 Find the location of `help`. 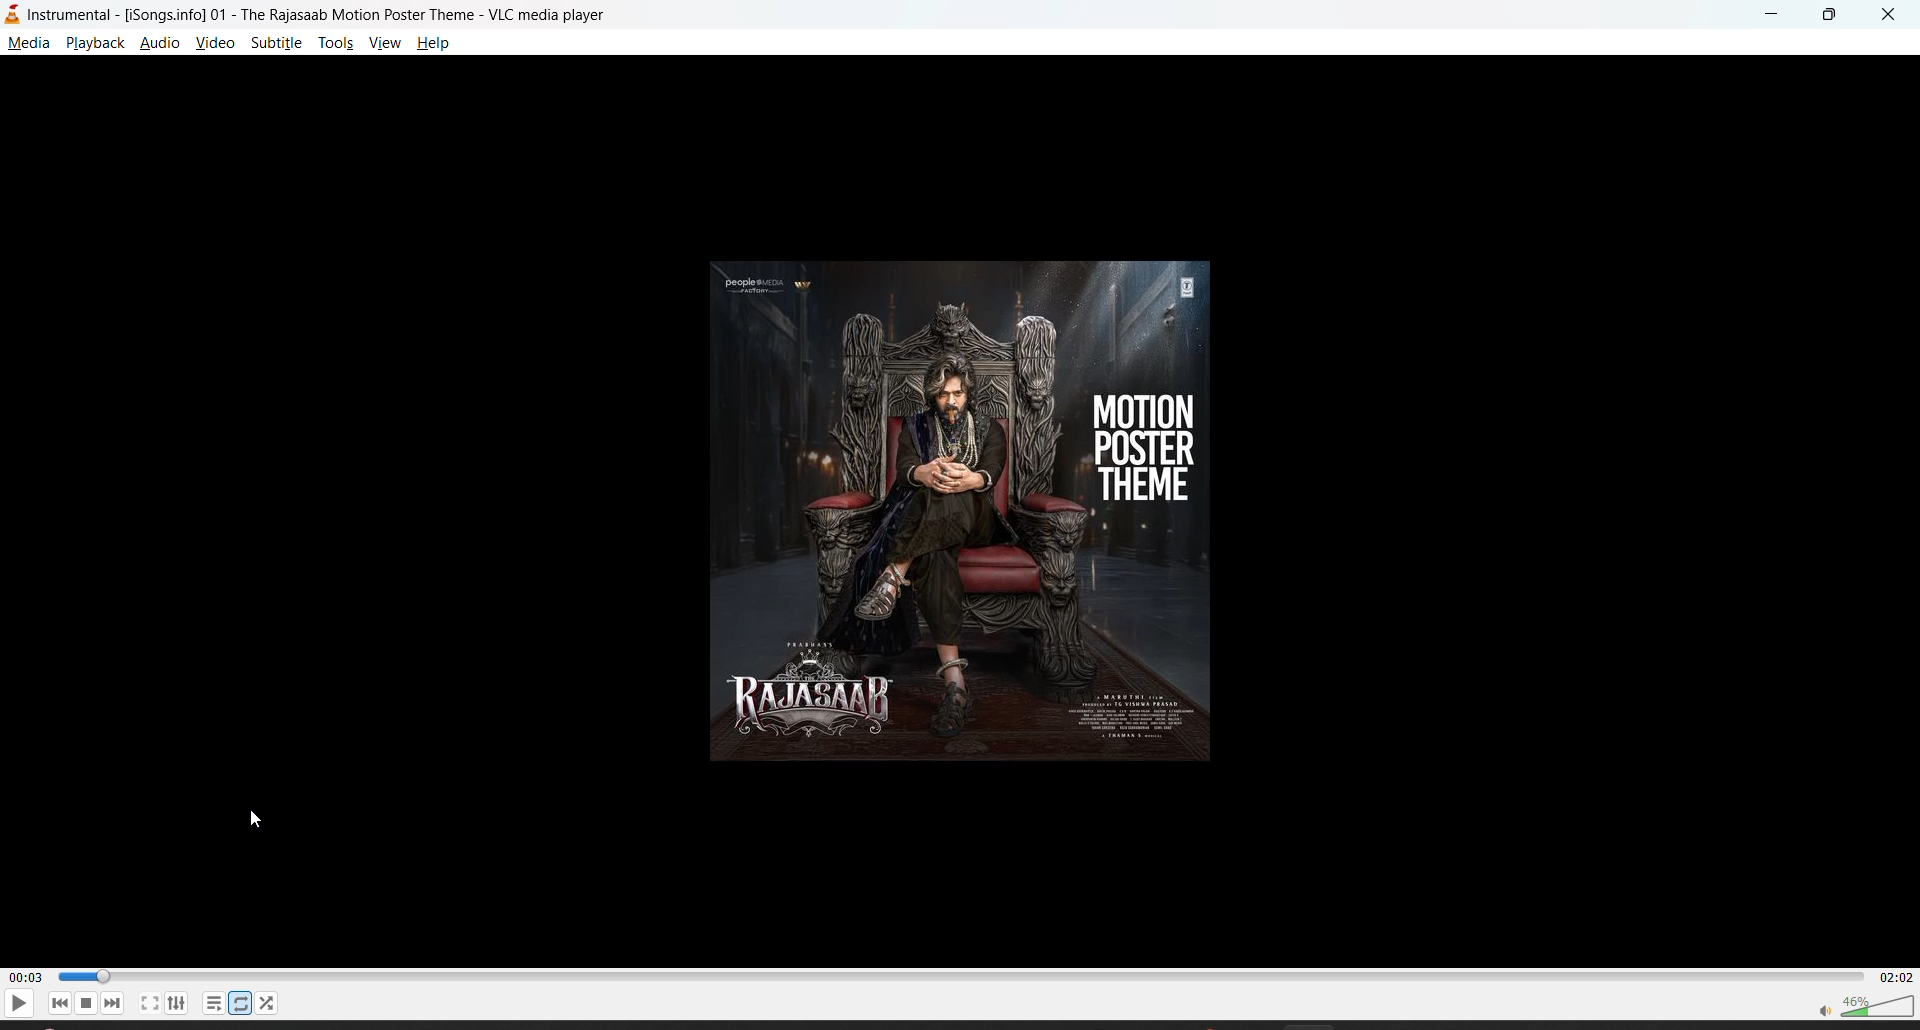

help is located at coordinates (435, 43).